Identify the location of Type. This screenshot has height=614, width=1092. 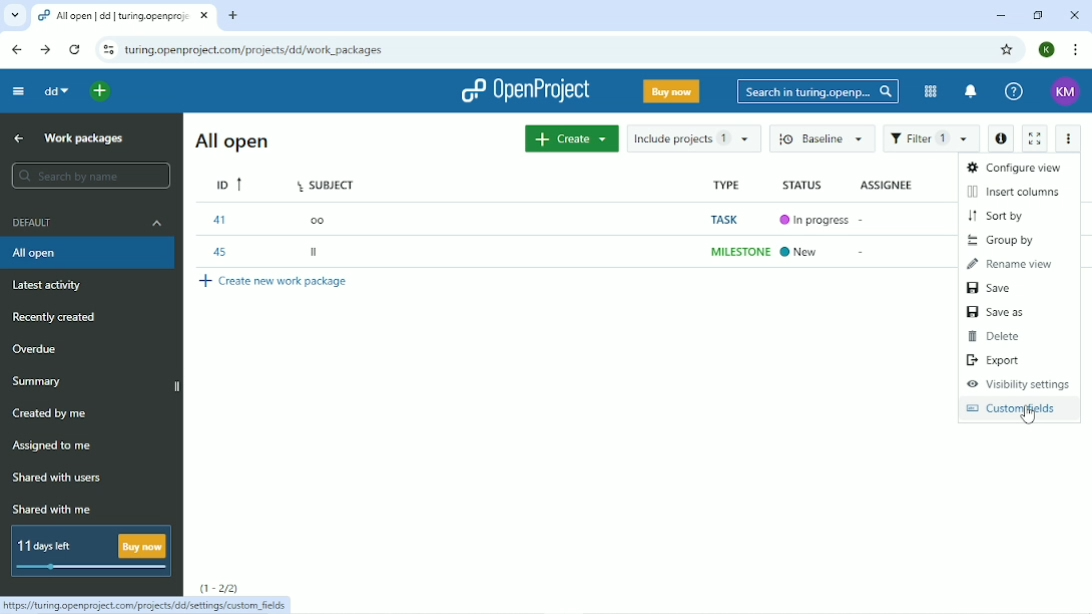
(725, 183).